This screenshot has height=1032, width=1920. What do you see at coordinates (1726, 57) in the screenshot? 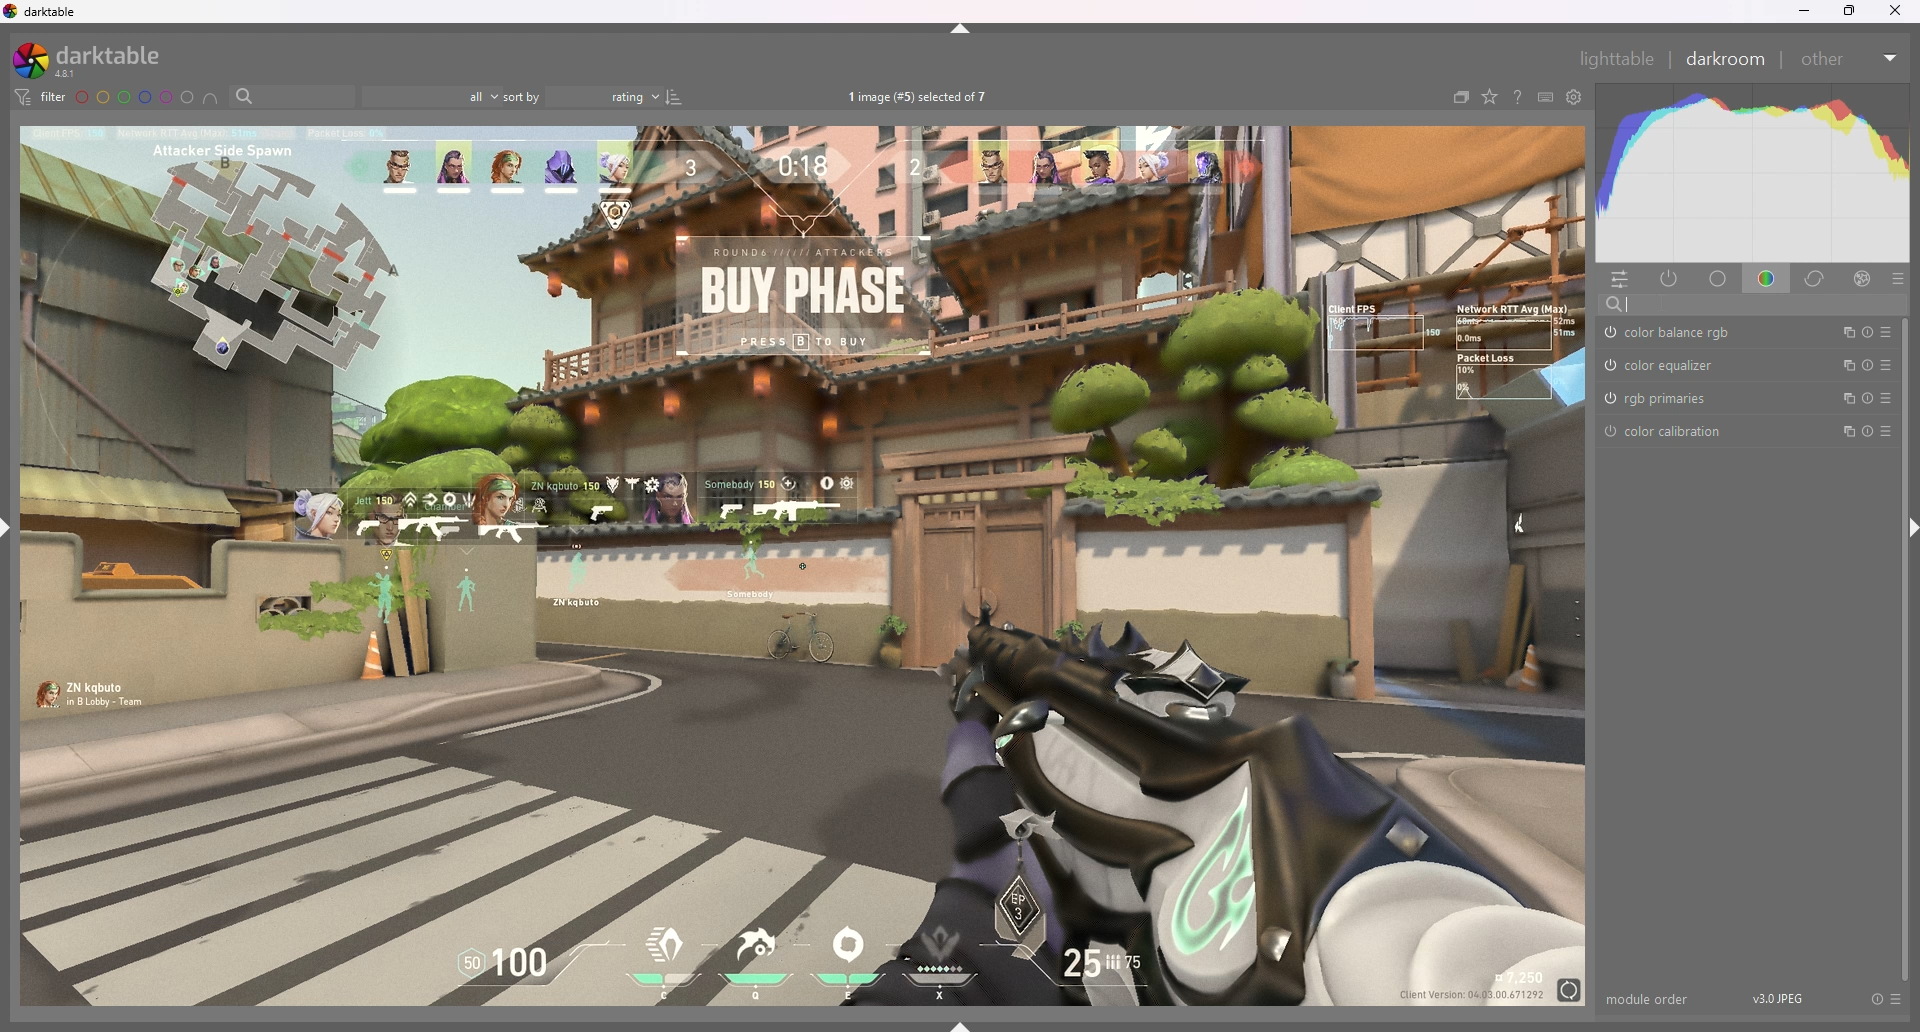
I see `darkroom` at bounding box center [1726, 57].